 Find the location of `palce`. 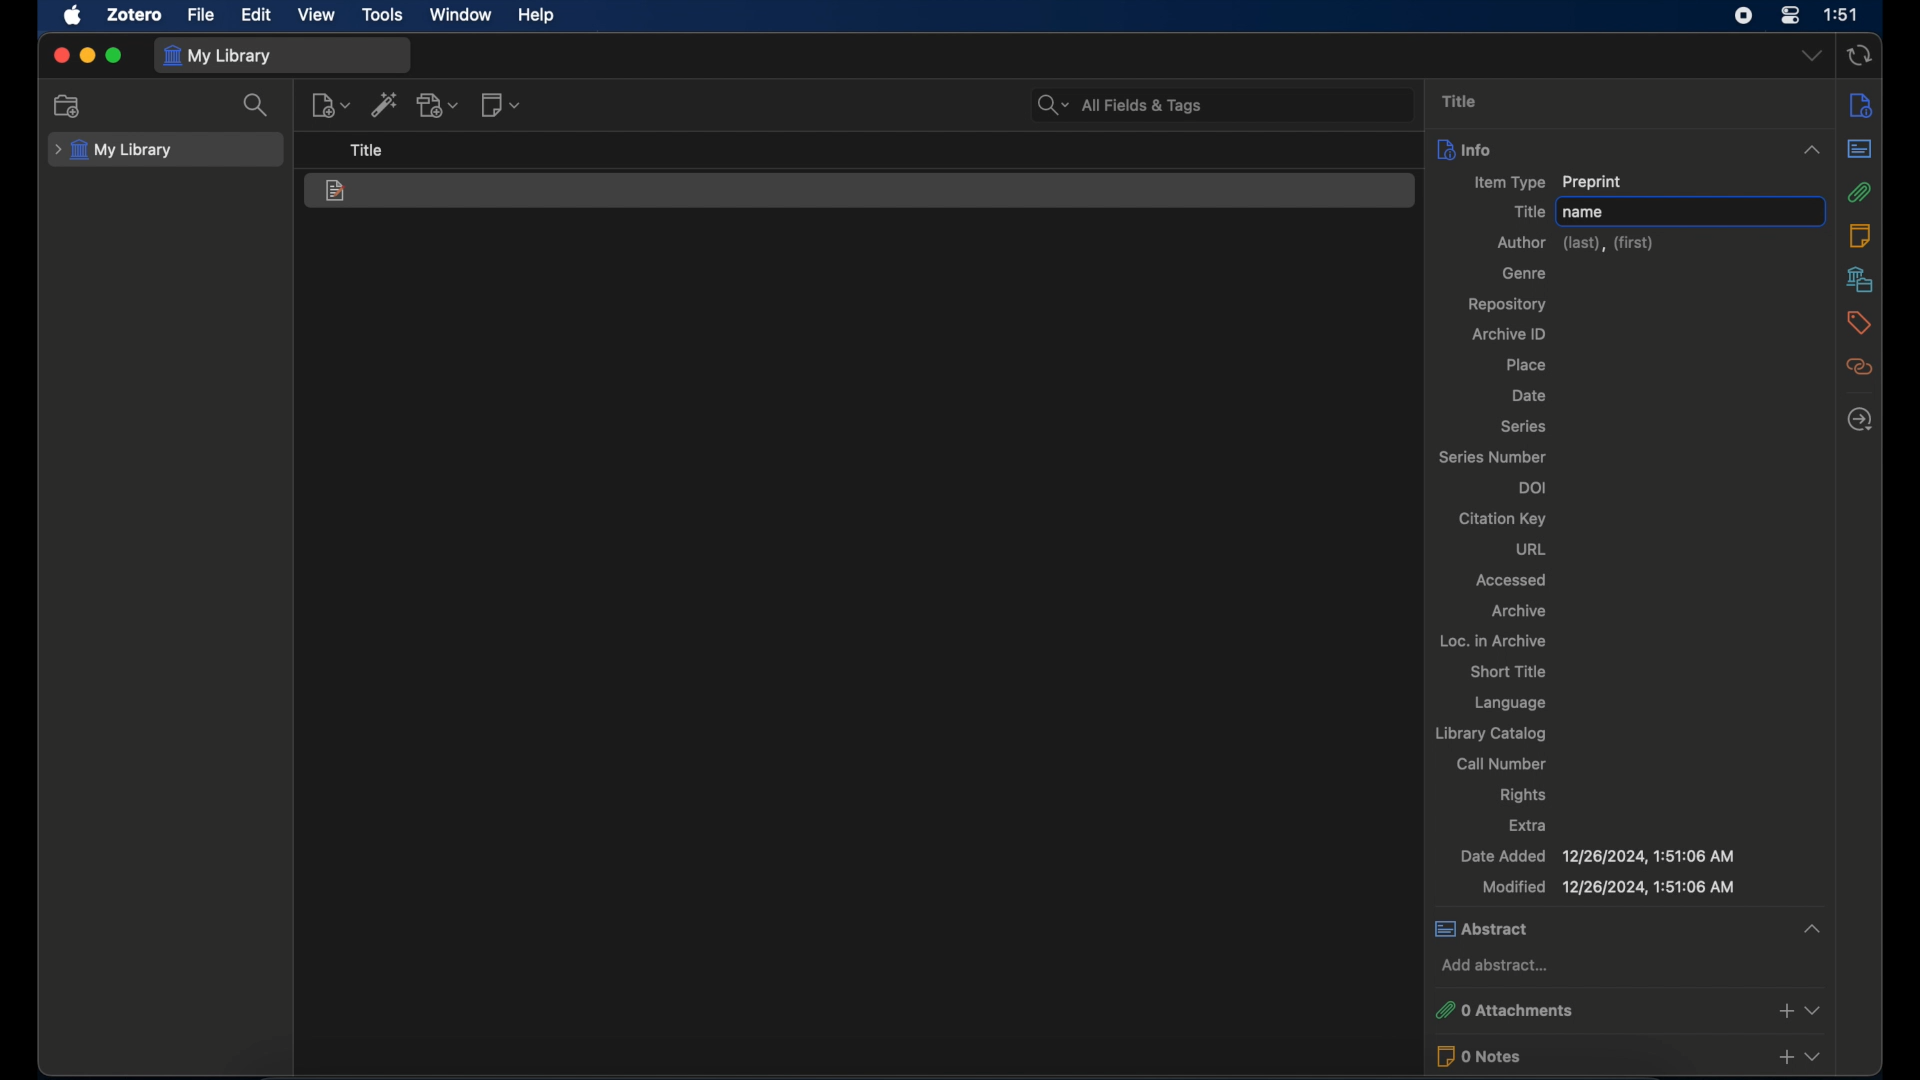

palce is located at coordinates (1528, 366).